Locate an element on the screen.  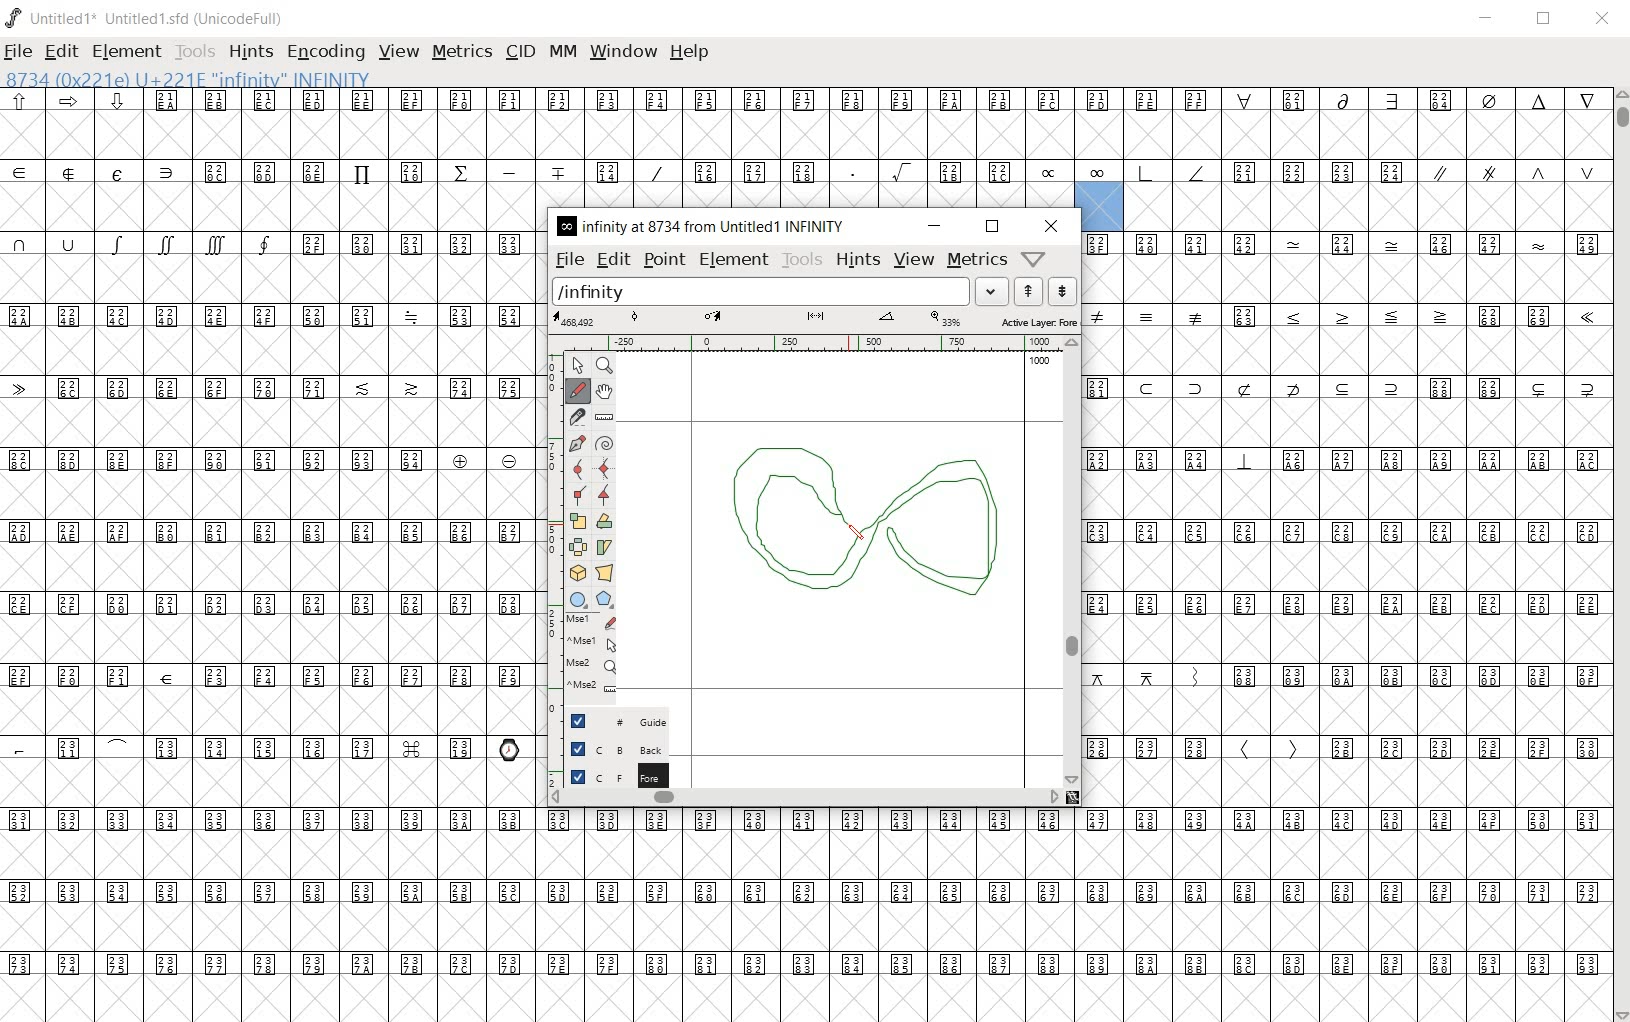
symbol is located at coordinates (1587, 318).